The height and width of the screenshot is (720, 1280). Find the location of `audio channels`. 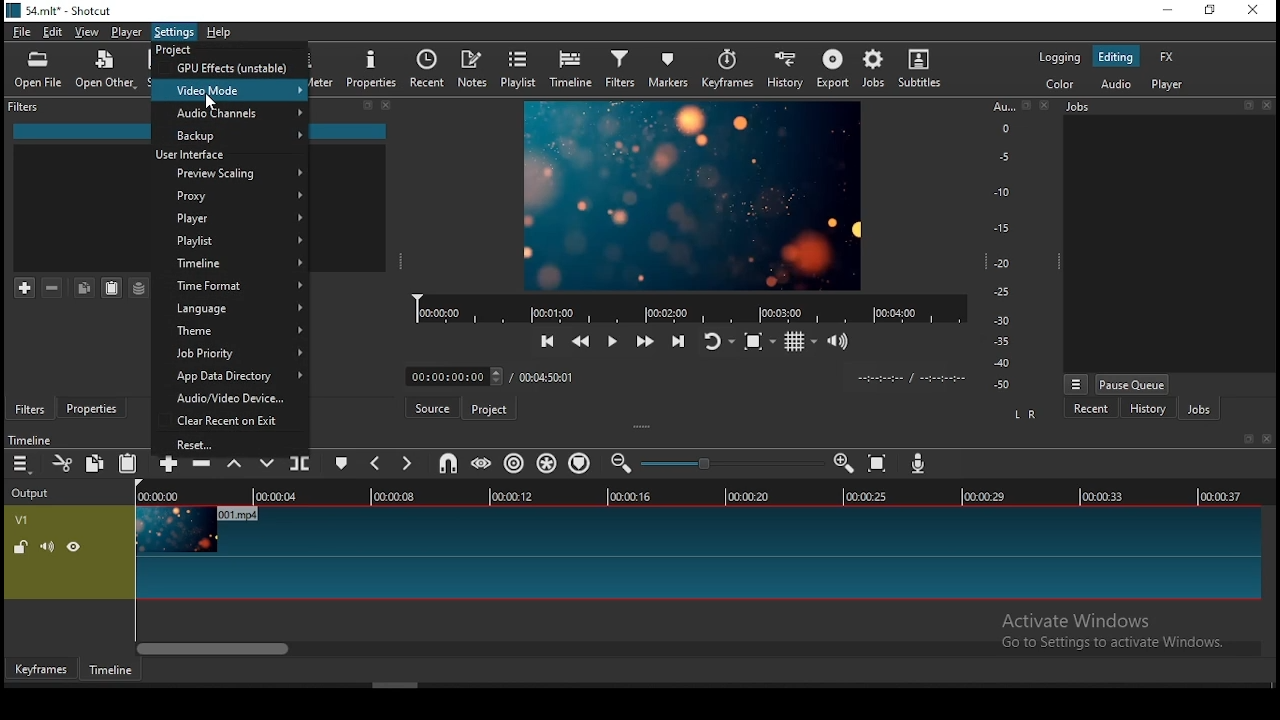

audio channels is located at coordinates (232, 113).